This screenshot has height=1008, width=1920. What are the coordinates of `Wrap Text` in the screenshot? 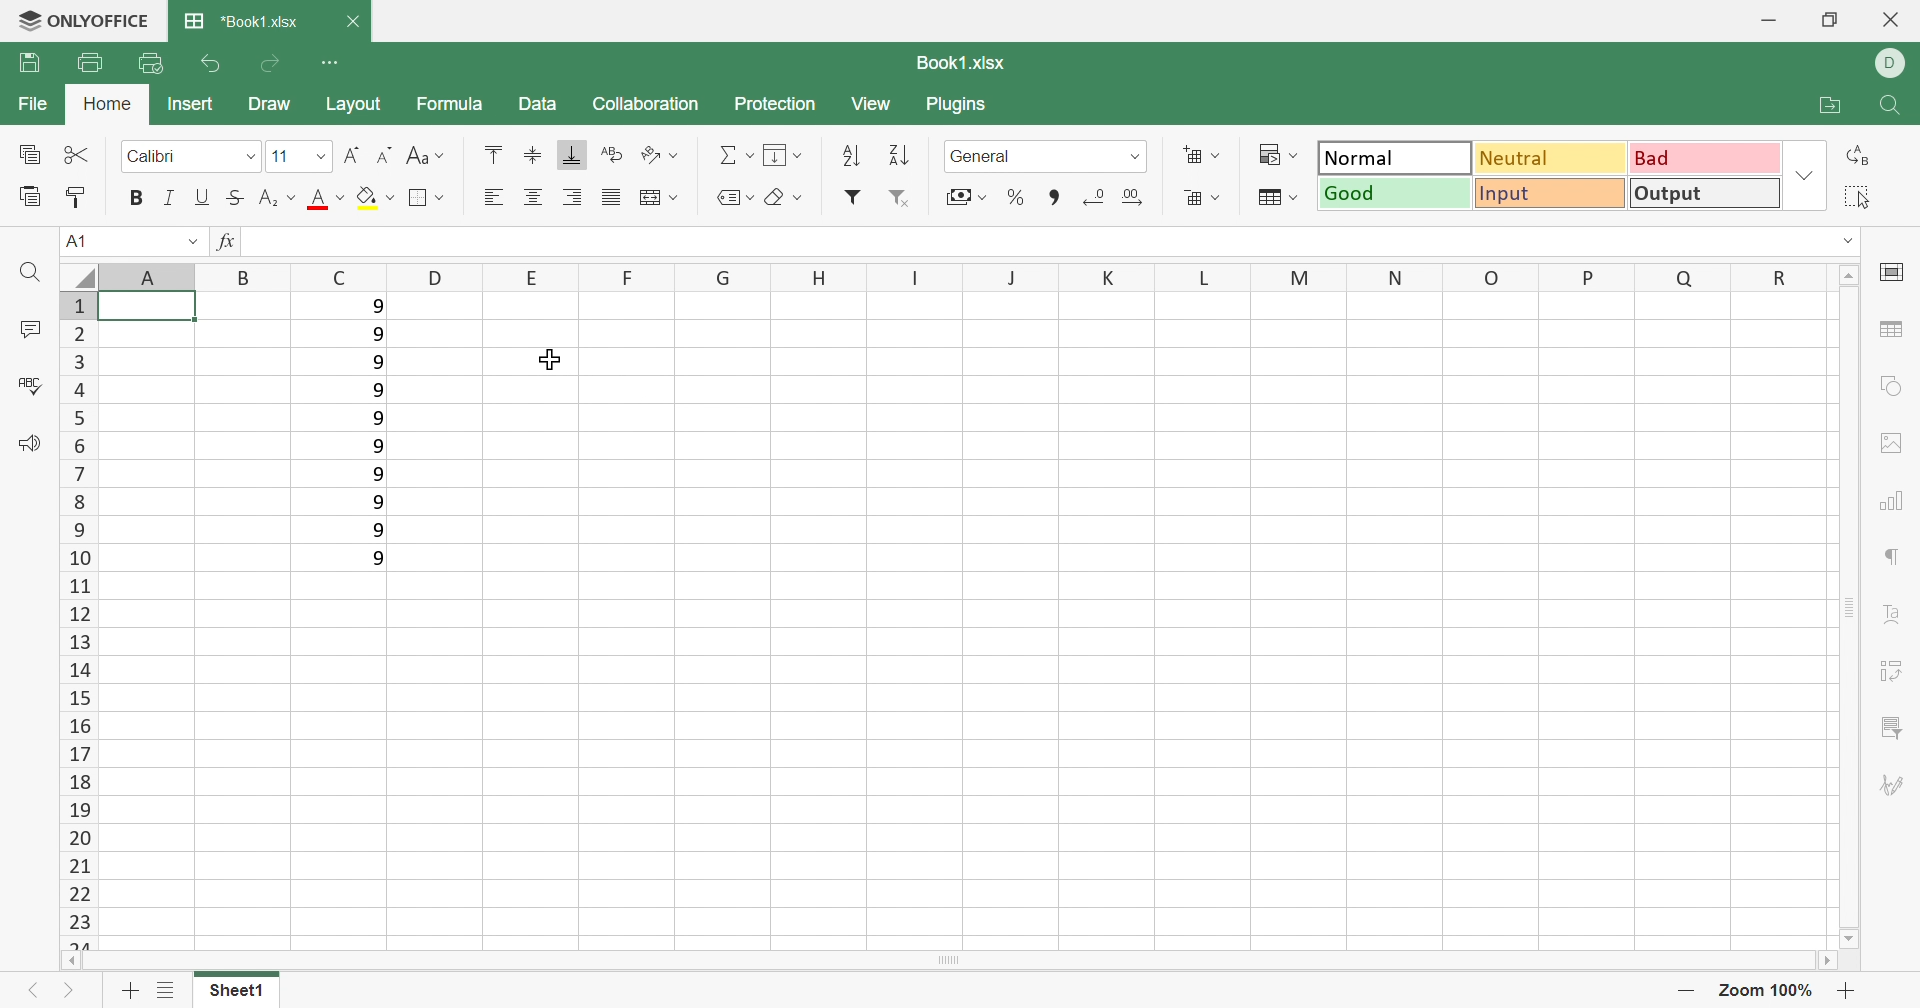 It's located at (613, 154).